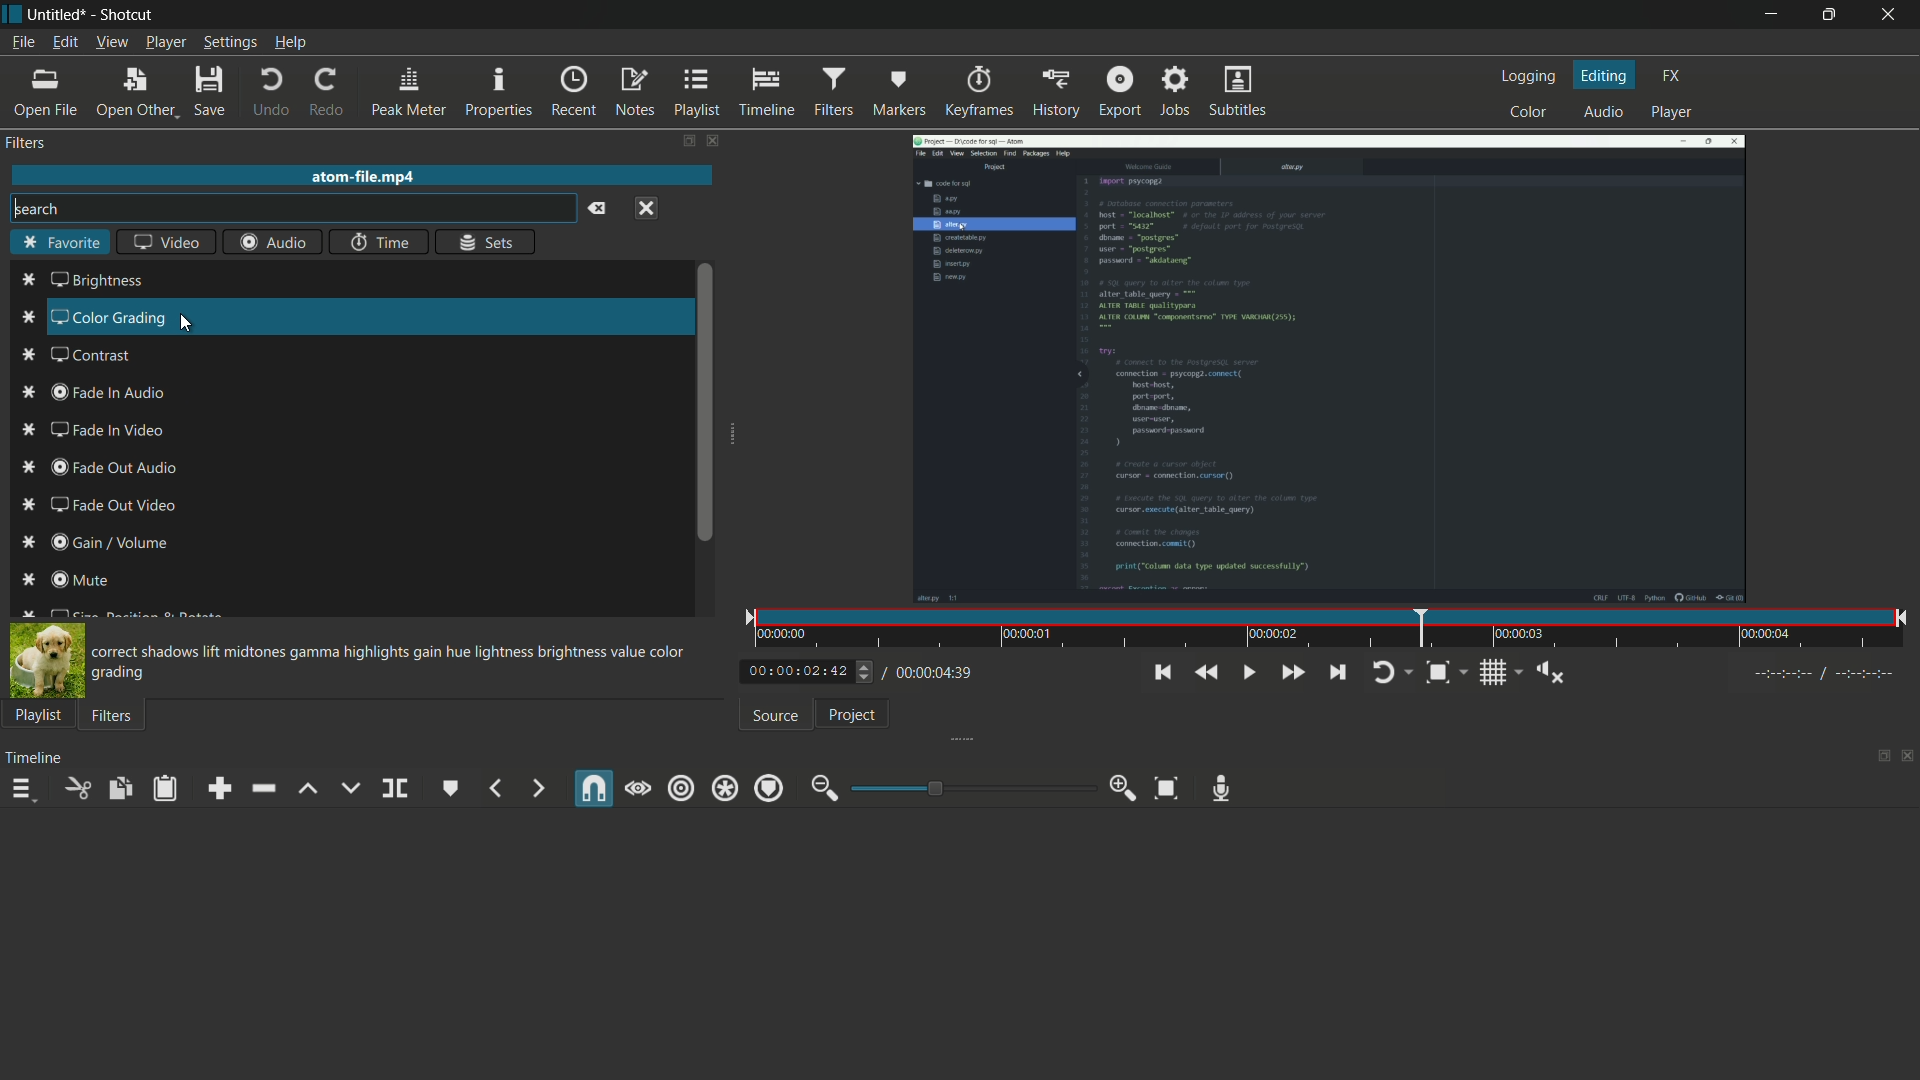 The height and width of the screenshot is (1080, 1920). I want to click on timeline menu, so click(26, 792).